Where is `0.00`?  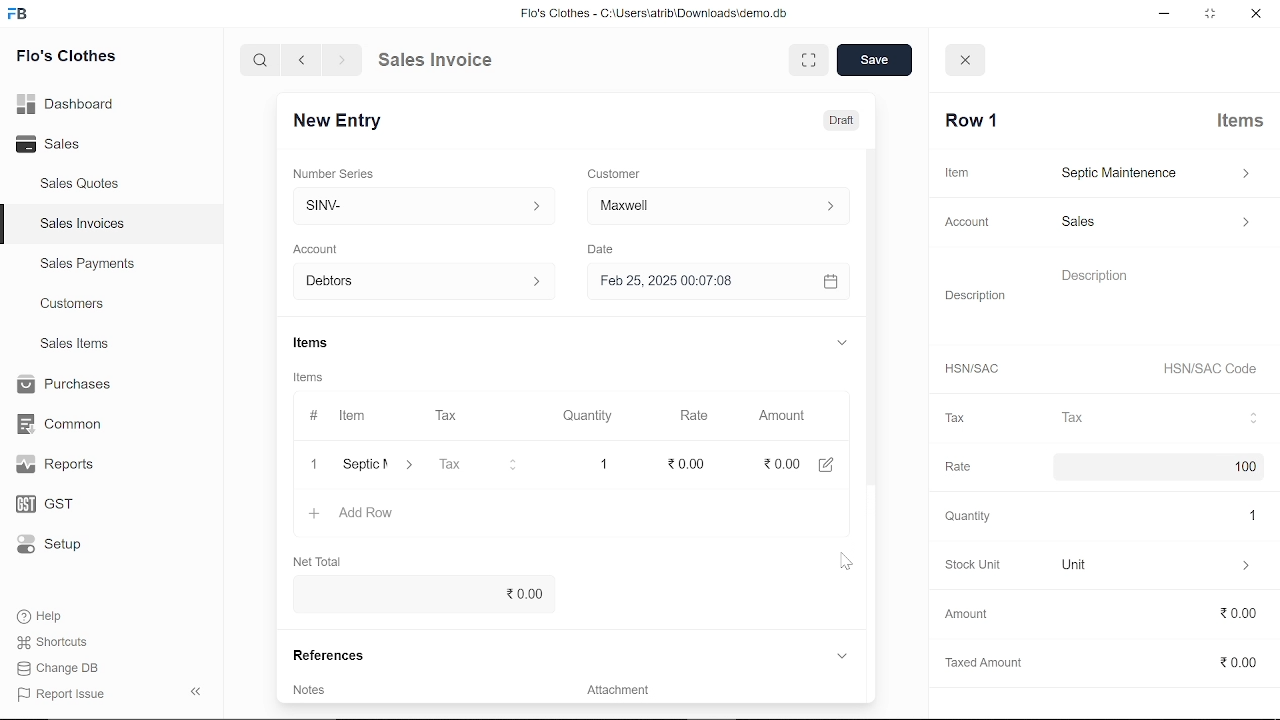
0.00 is located at coordinates (779, 463).